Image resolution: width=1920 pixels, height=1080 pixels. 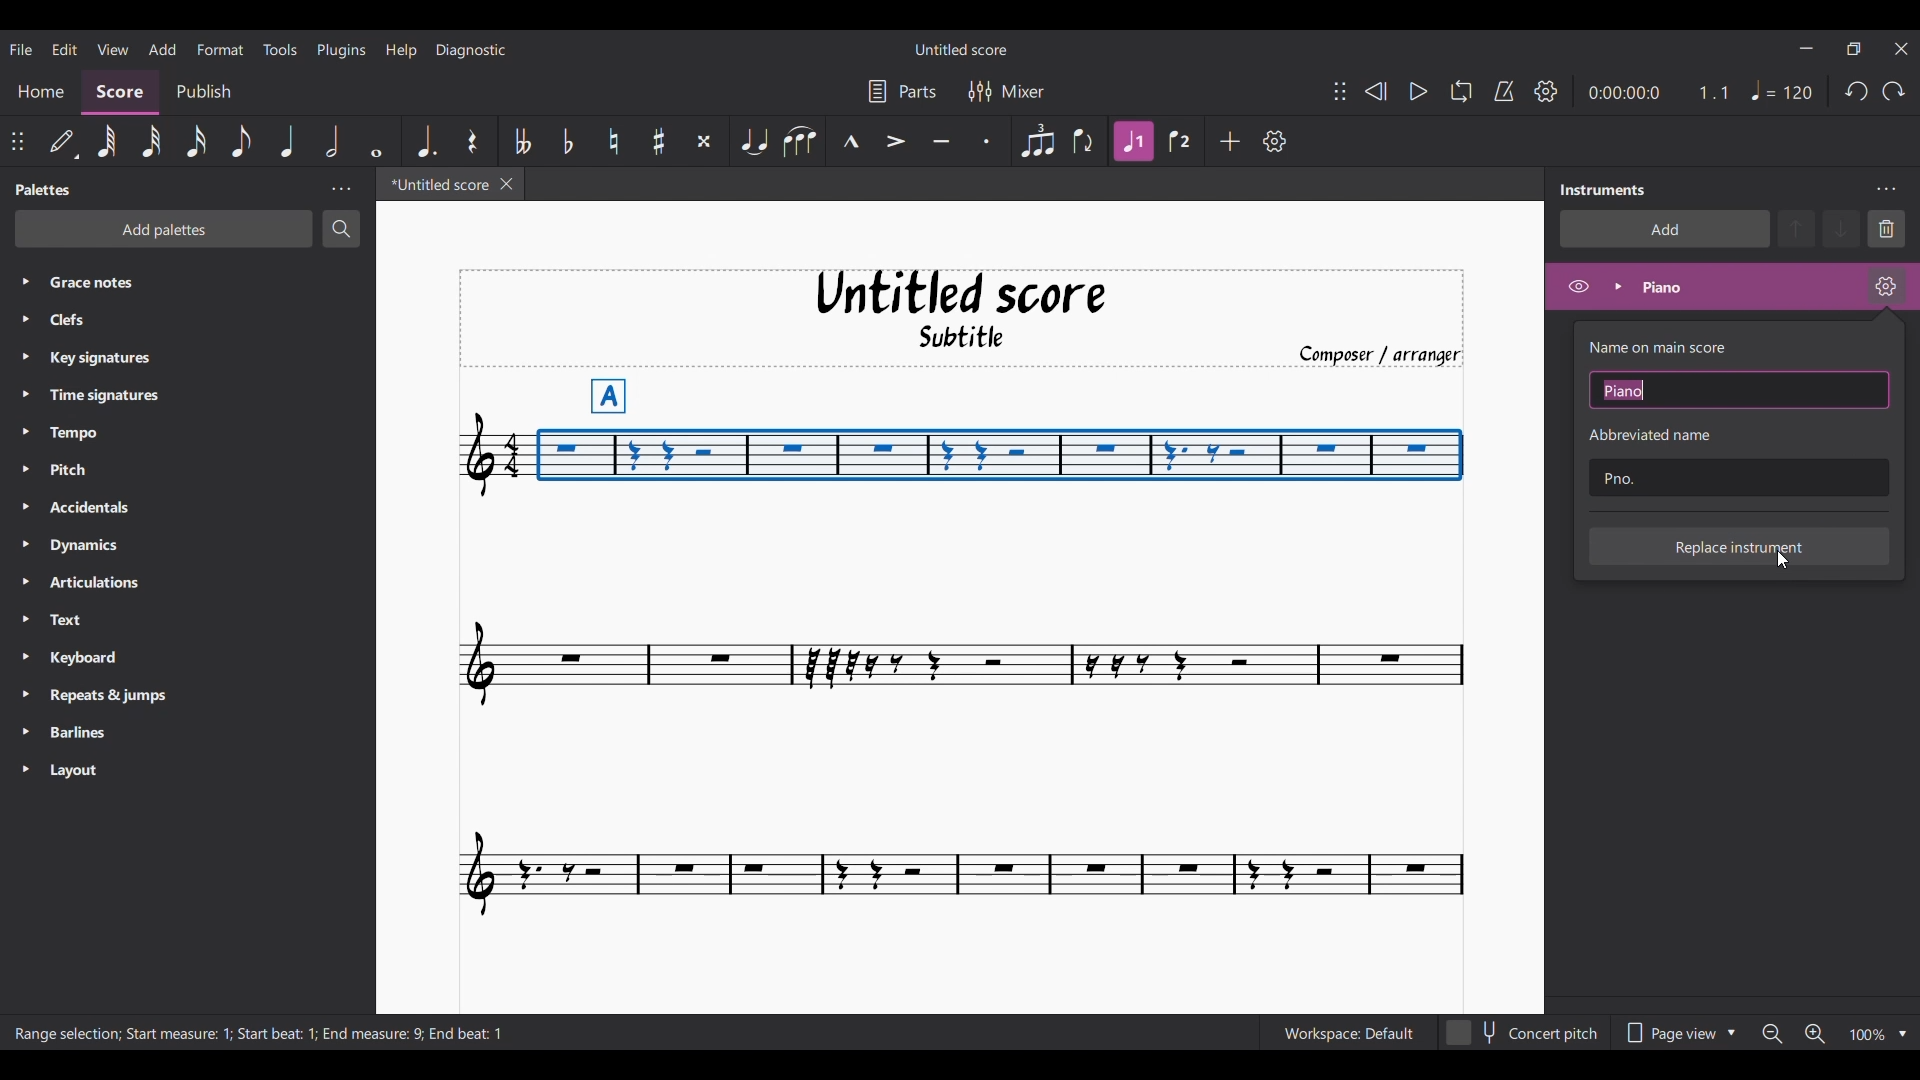 What do you see at coordinates (1618, 287) in the screenshot?
I see `Expand instrument` at bounding box center [1618, 287].